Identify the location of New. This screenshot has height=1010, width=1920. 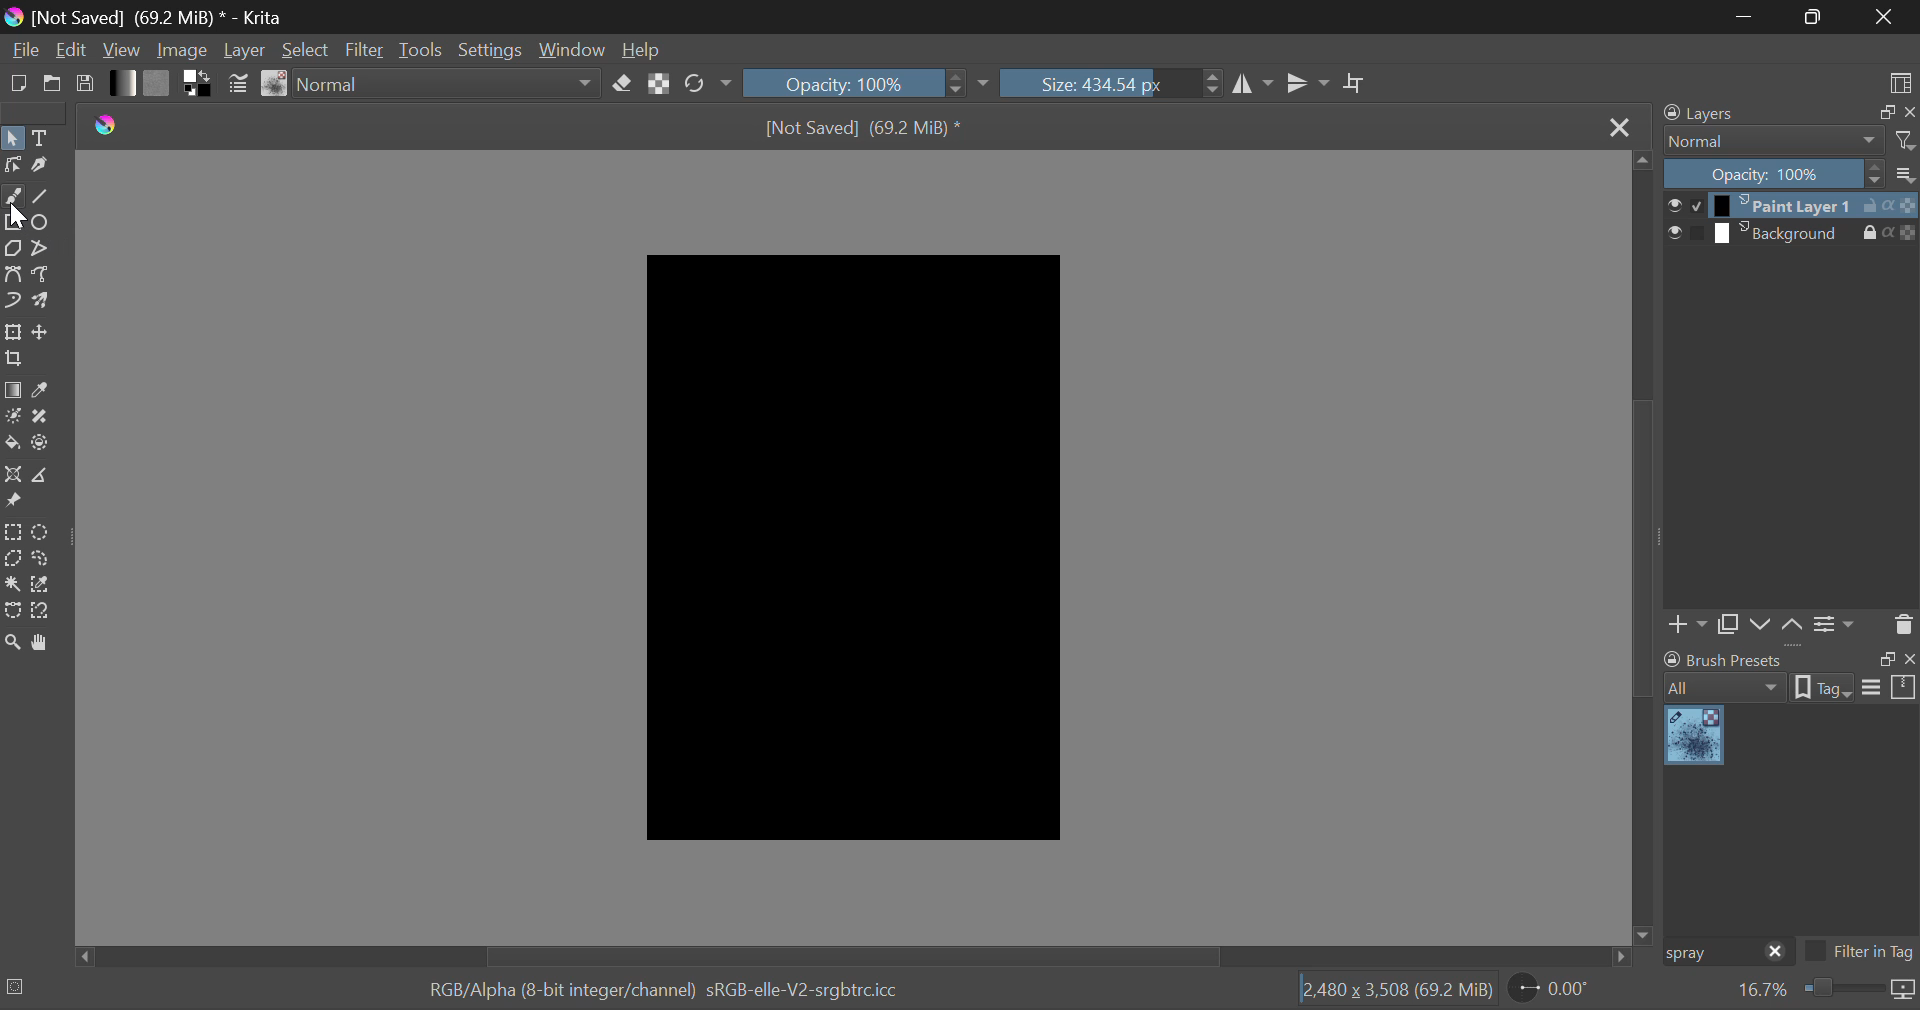
(18, 83).